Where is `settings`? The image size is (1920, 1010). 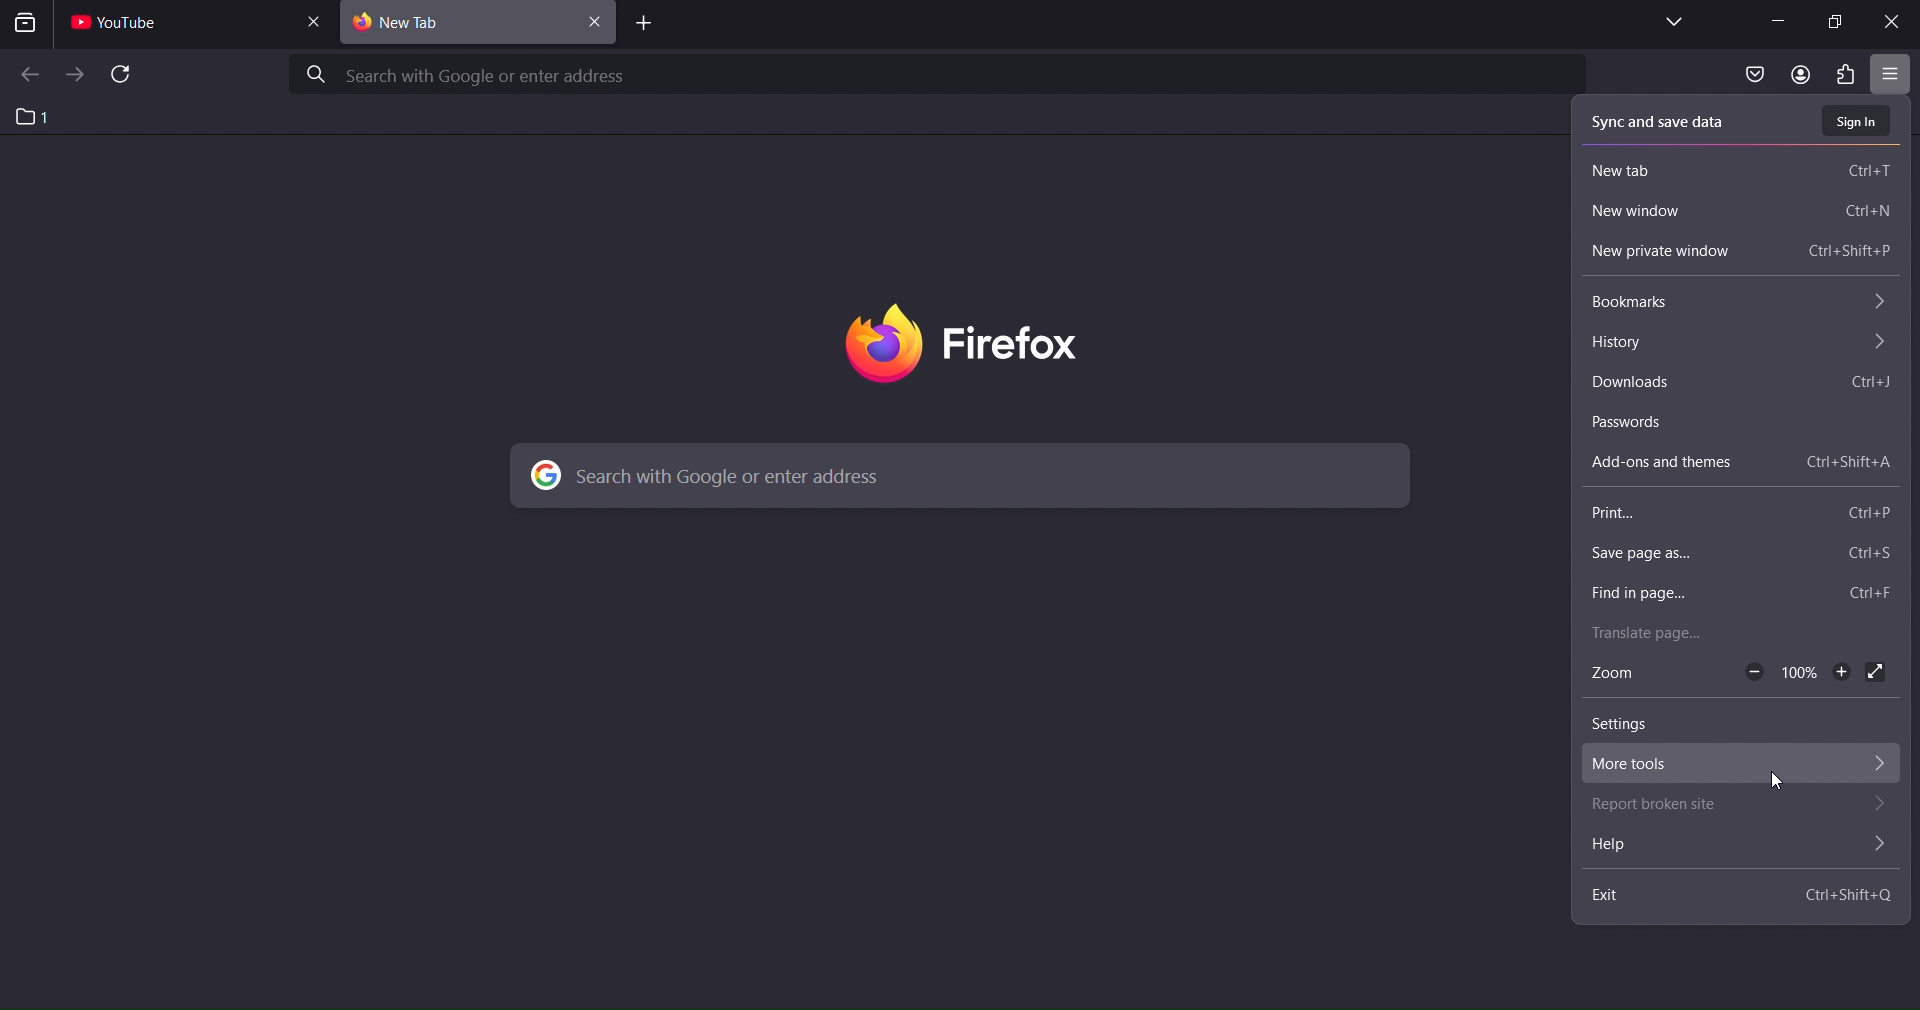 settings is located at coordinates (1628, 727).